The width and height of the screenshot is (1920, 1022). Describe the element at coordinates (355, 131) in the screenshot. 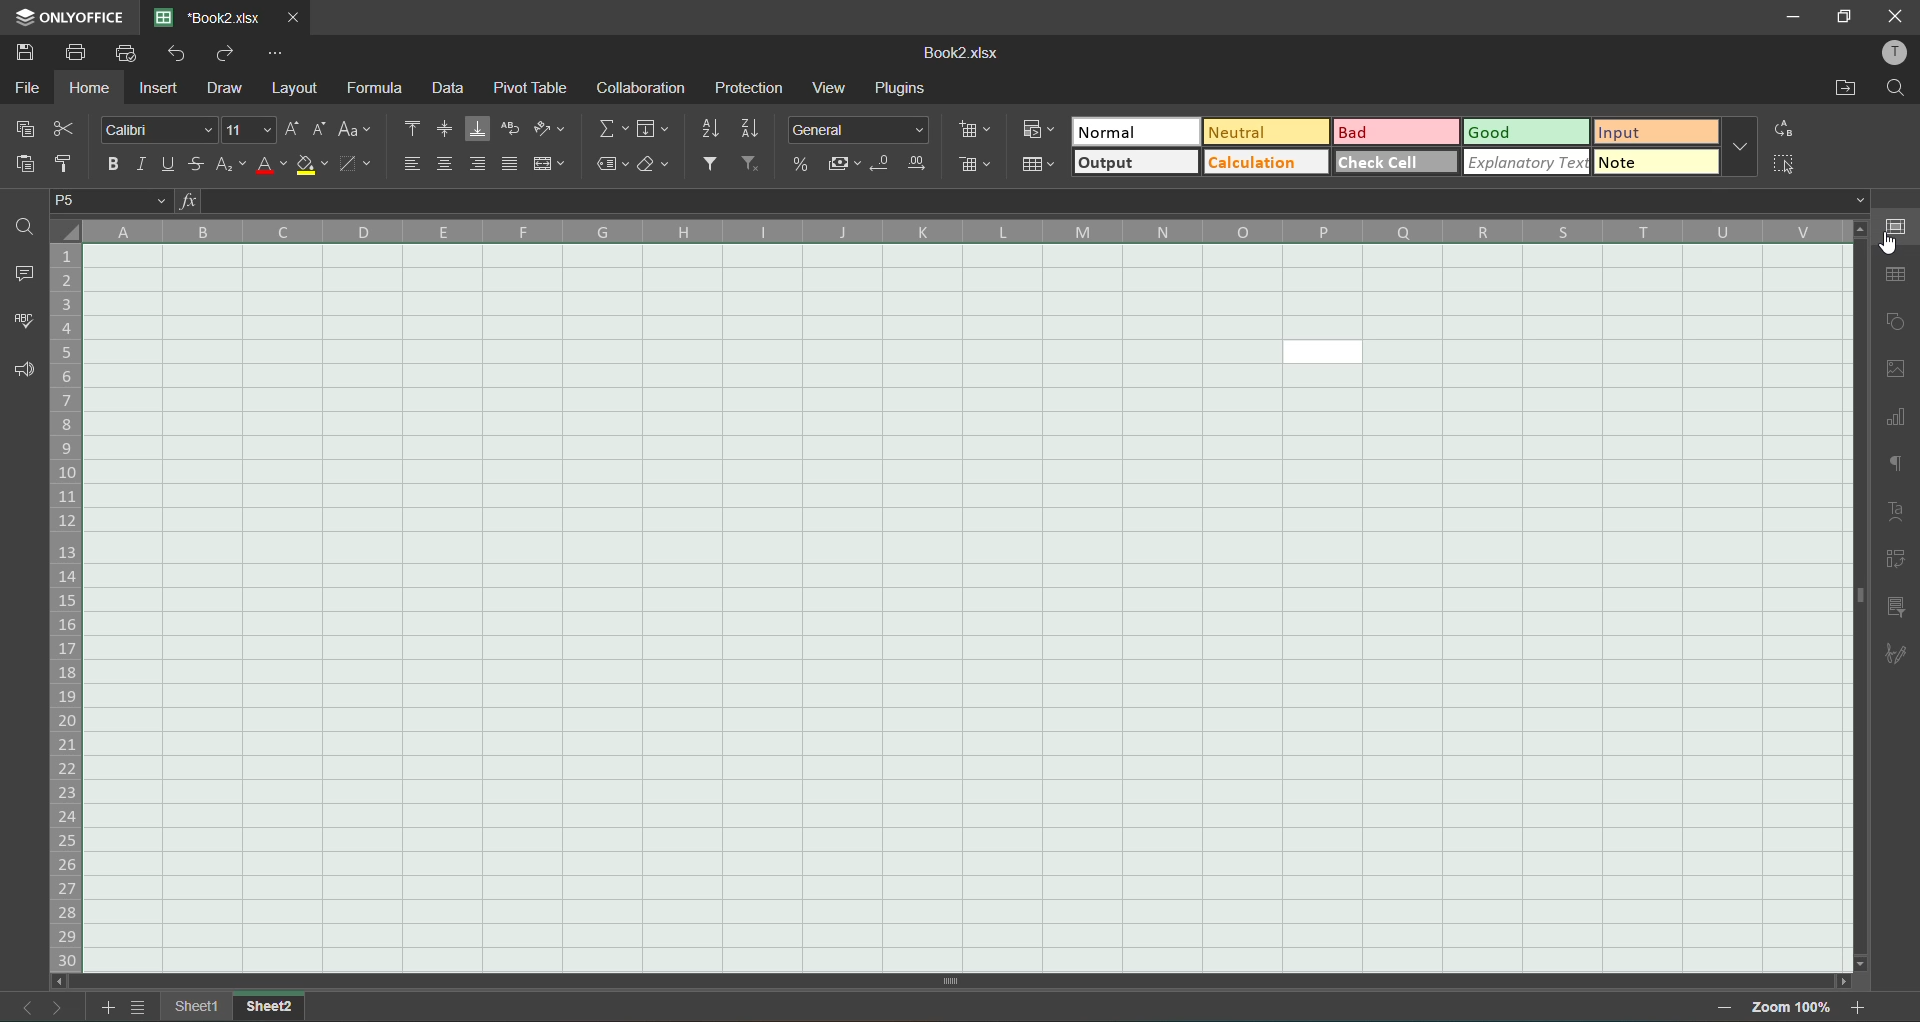

I see `change case` at that location.